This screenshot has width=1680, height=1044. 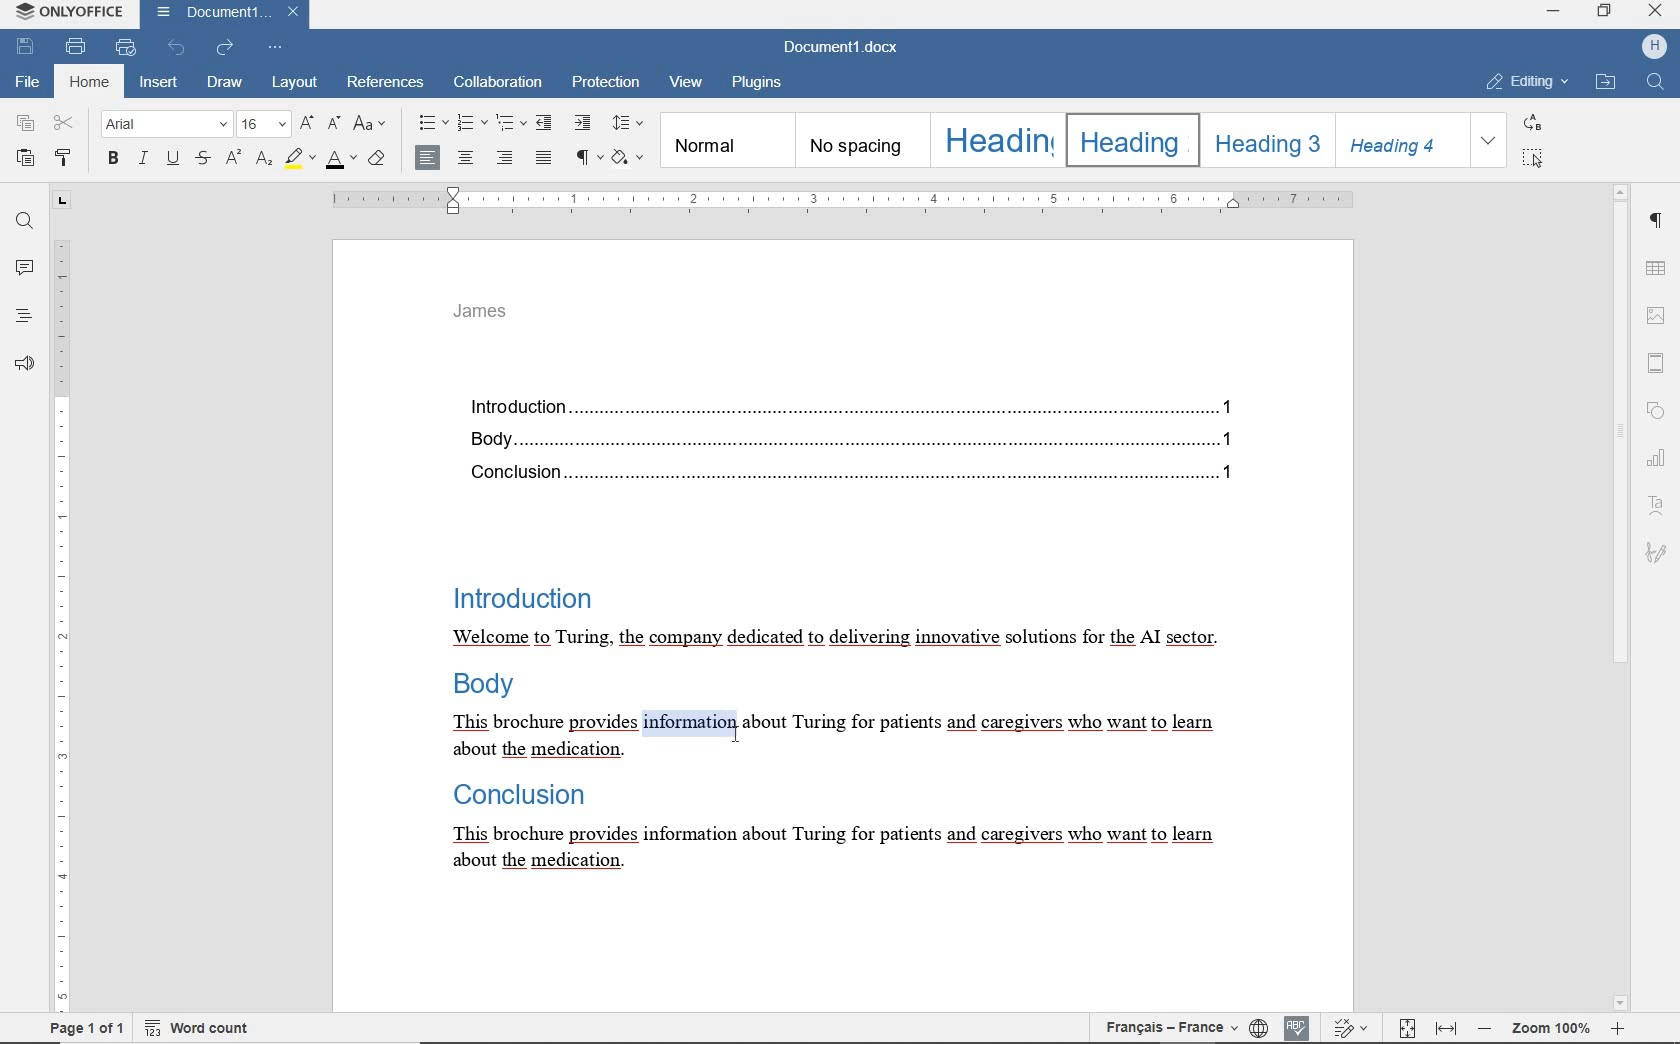 I want to click on SCROLLBAR, so click(x=1621, y=597).